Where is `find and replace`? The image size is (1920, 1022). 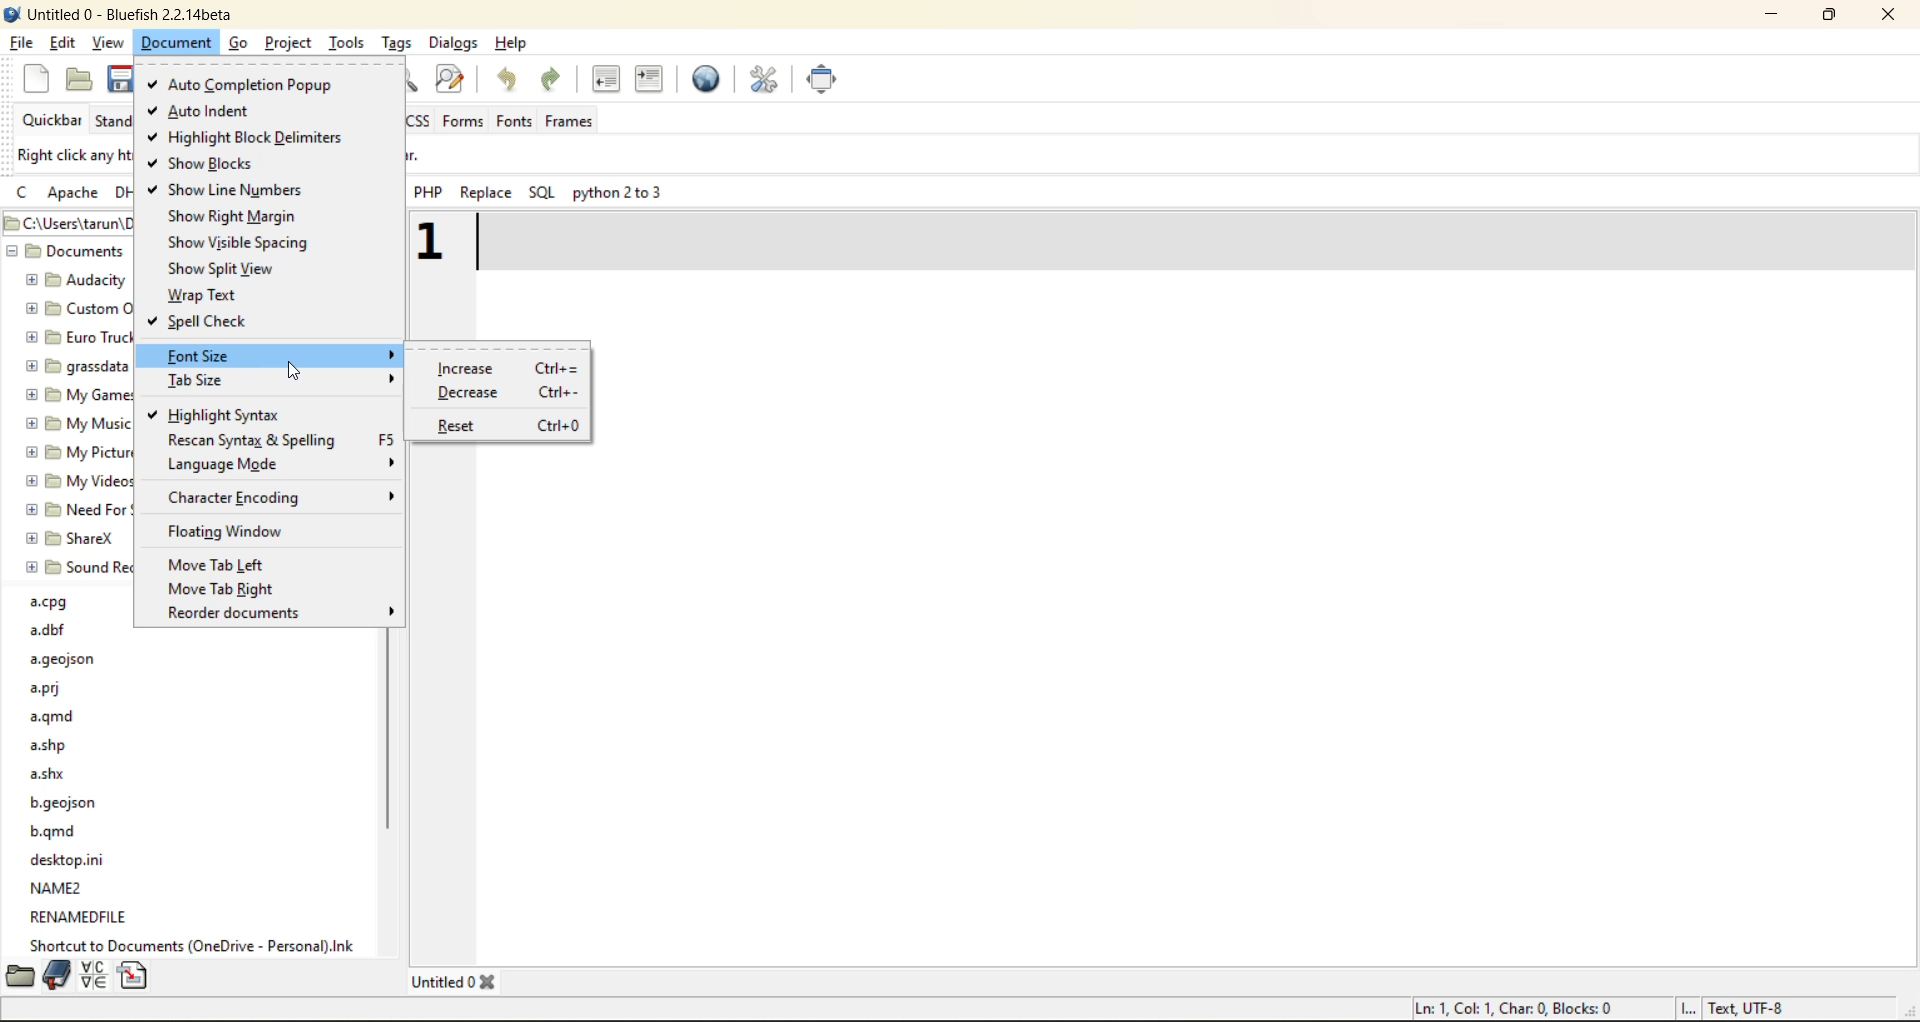
find and replace is located at coordinates (451, 75).